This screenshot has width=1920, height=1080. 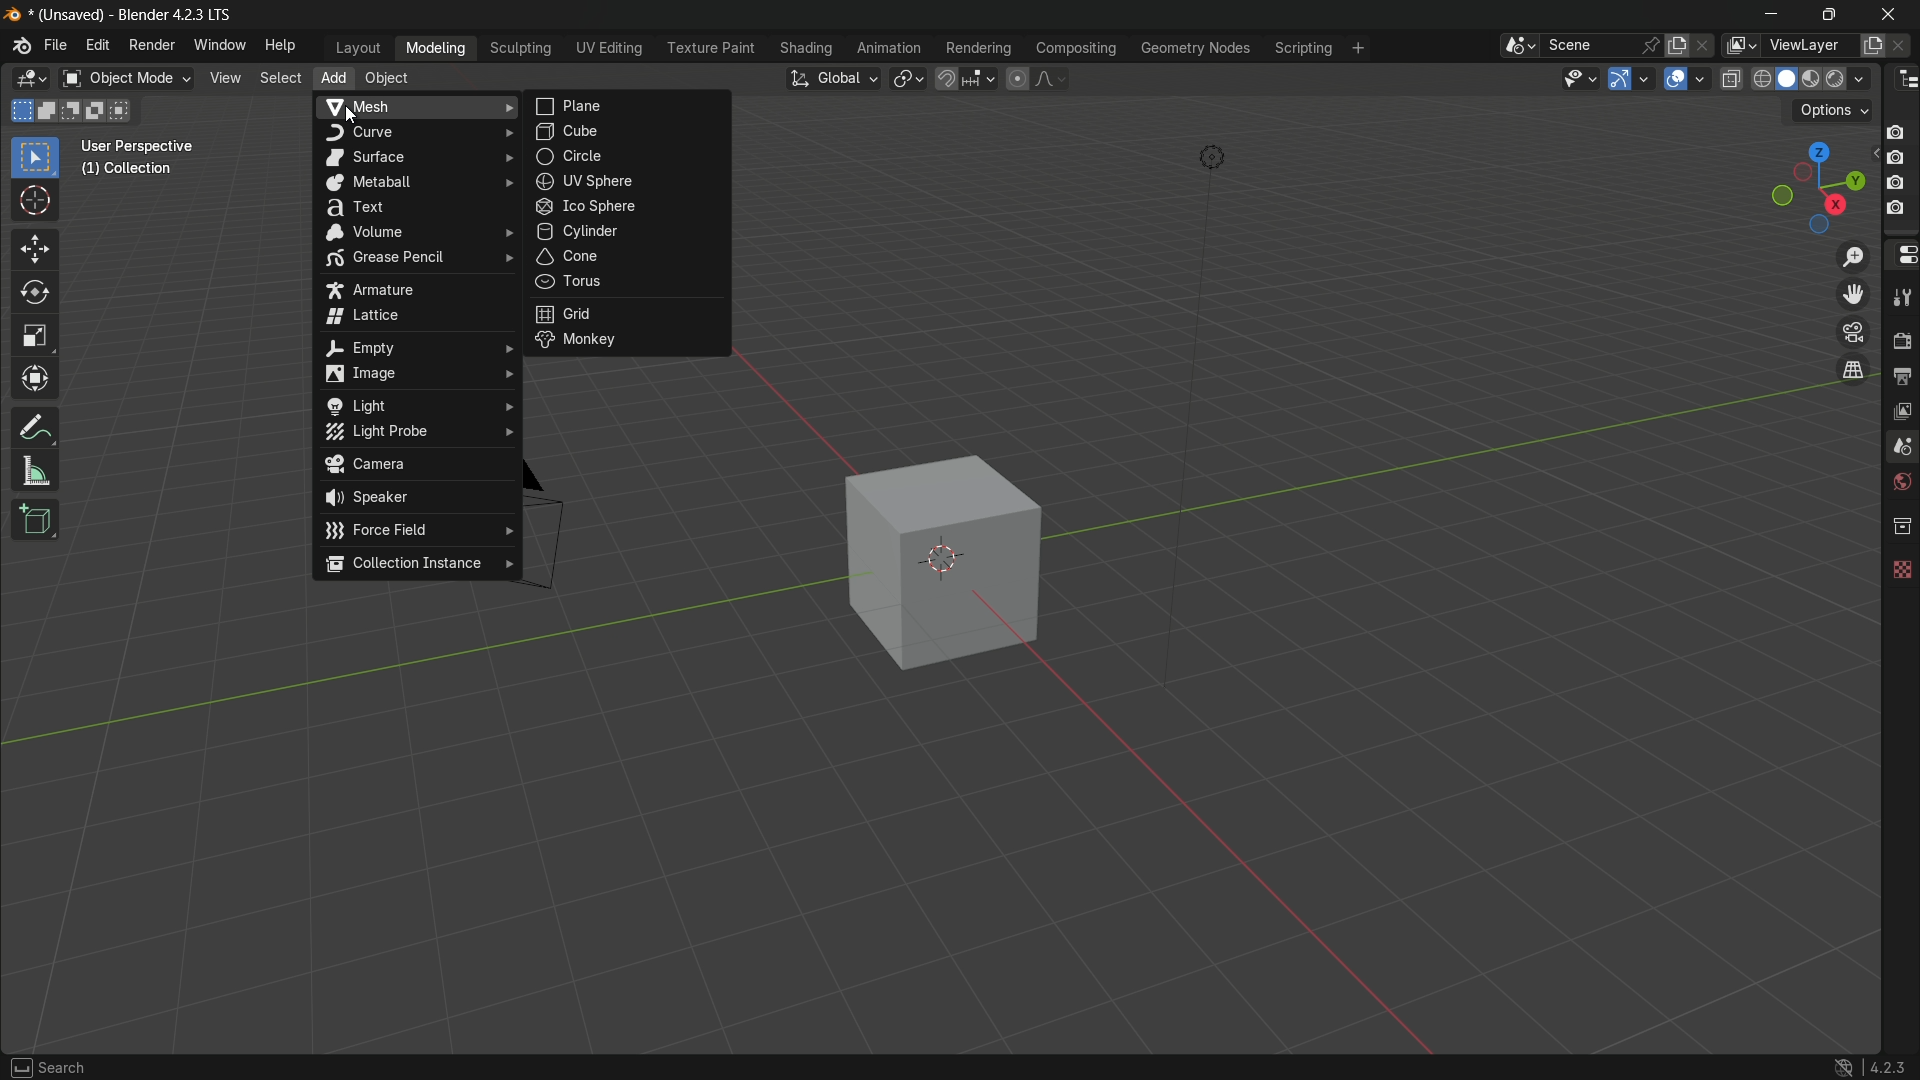 What do you see at coordinates (629, 315) in the screenshot?
I see `grid` at bounding box center [629, 315].